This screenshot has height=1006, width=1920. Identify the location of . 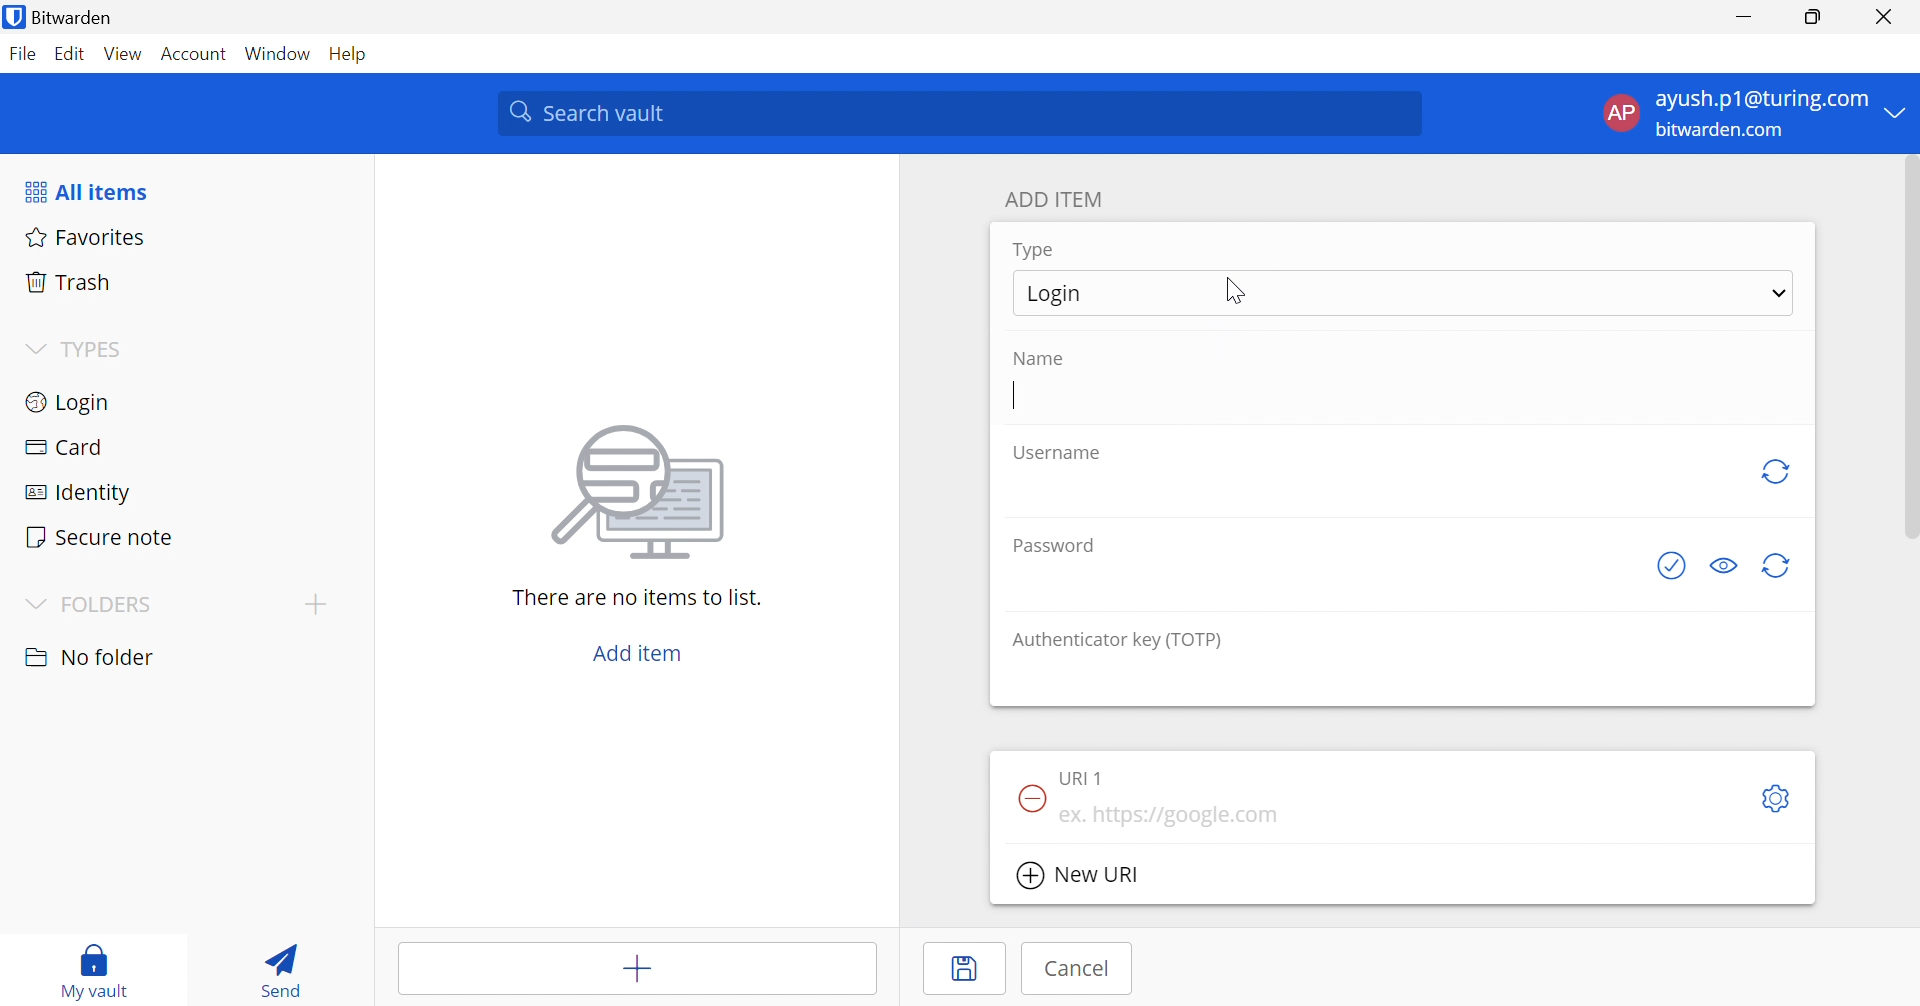
(1046, 357).